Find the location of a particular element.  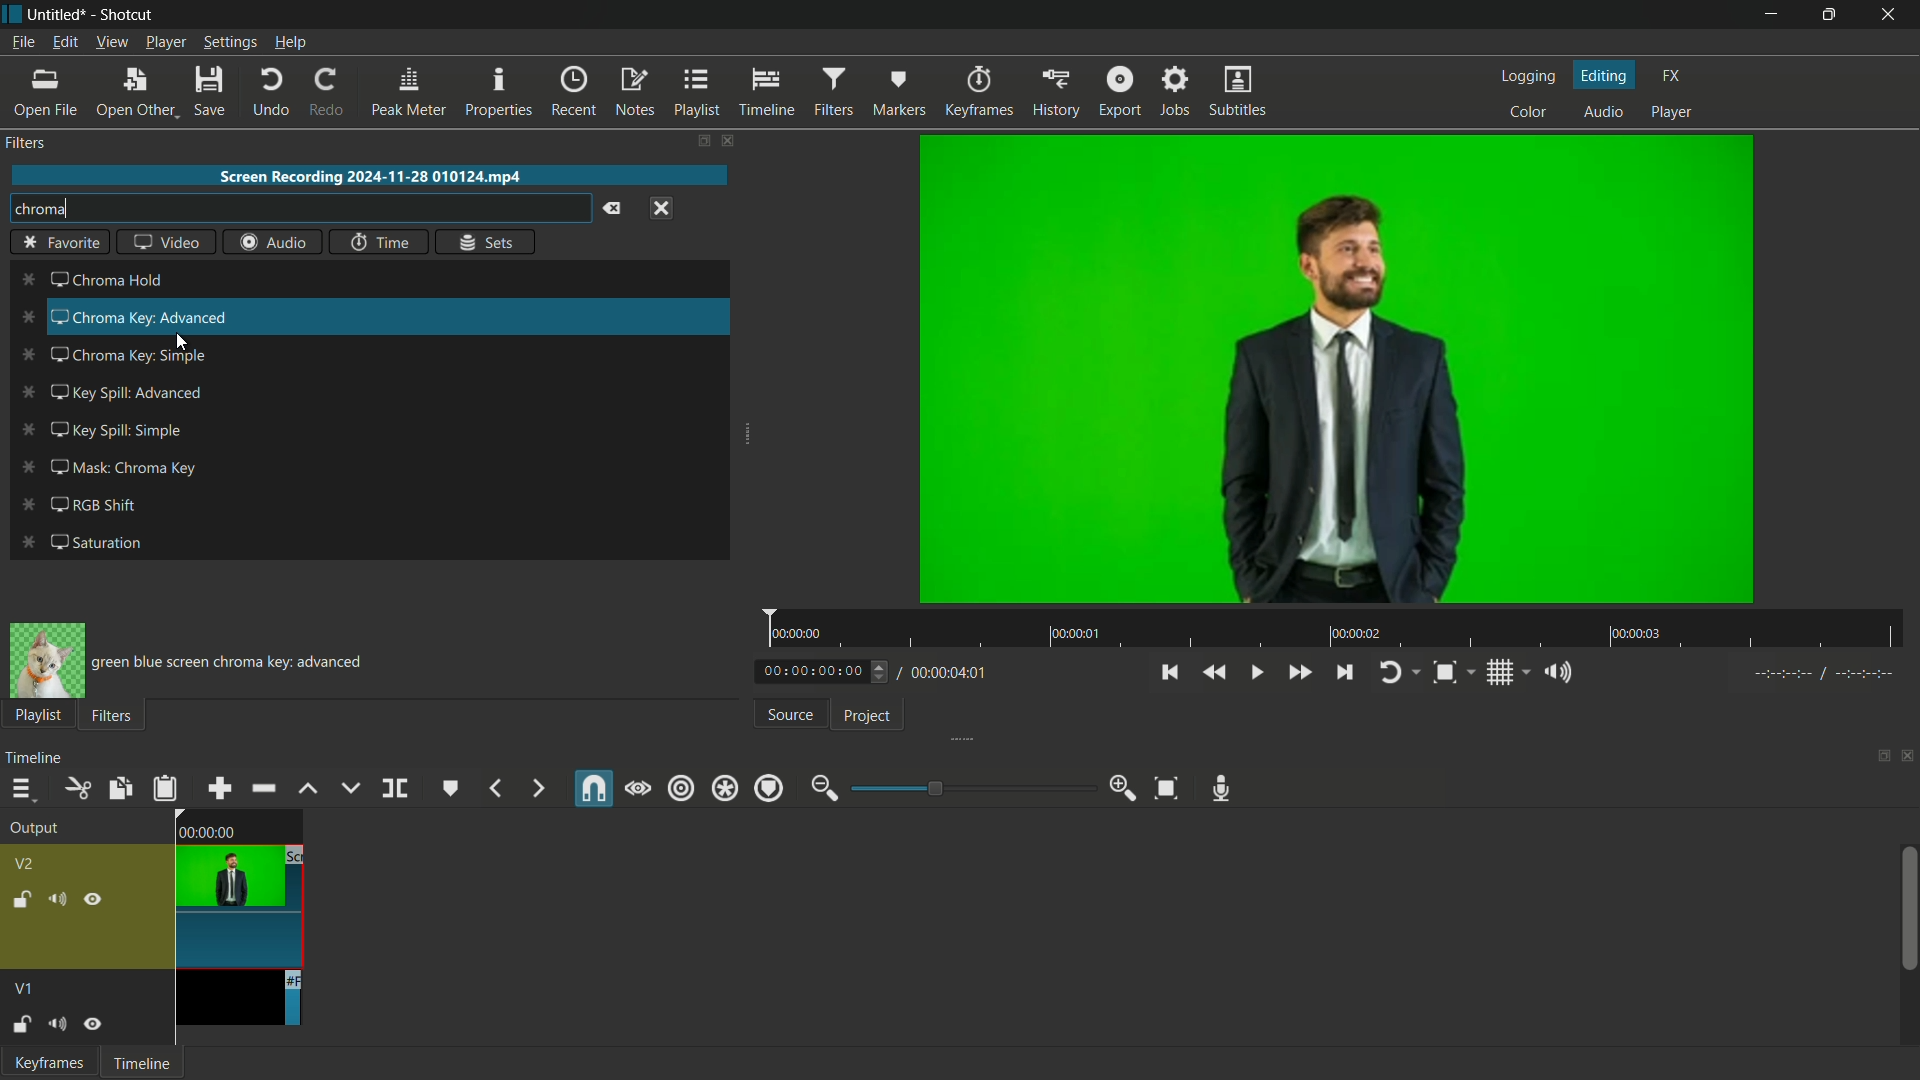

export is located at coordinates (1115, 93).